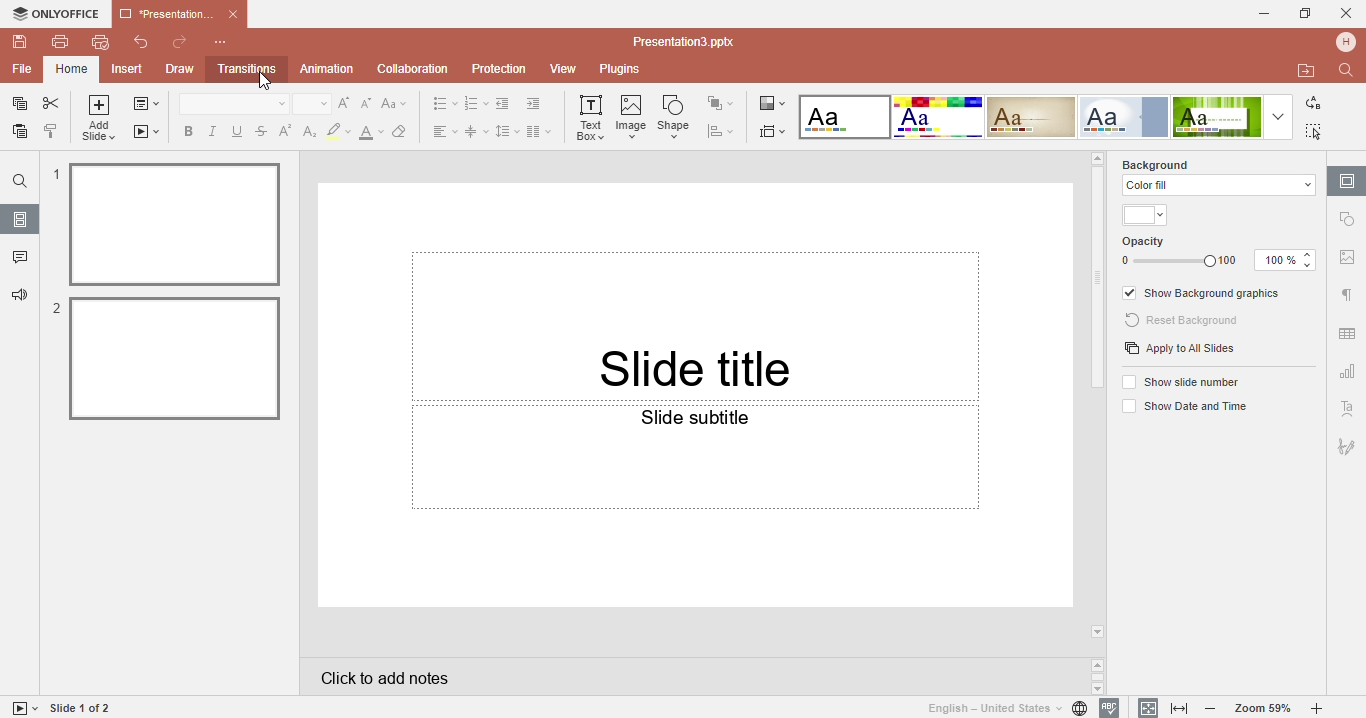 The image size is (1366, 718). I want to click on Minimise, so click(1258, 13).